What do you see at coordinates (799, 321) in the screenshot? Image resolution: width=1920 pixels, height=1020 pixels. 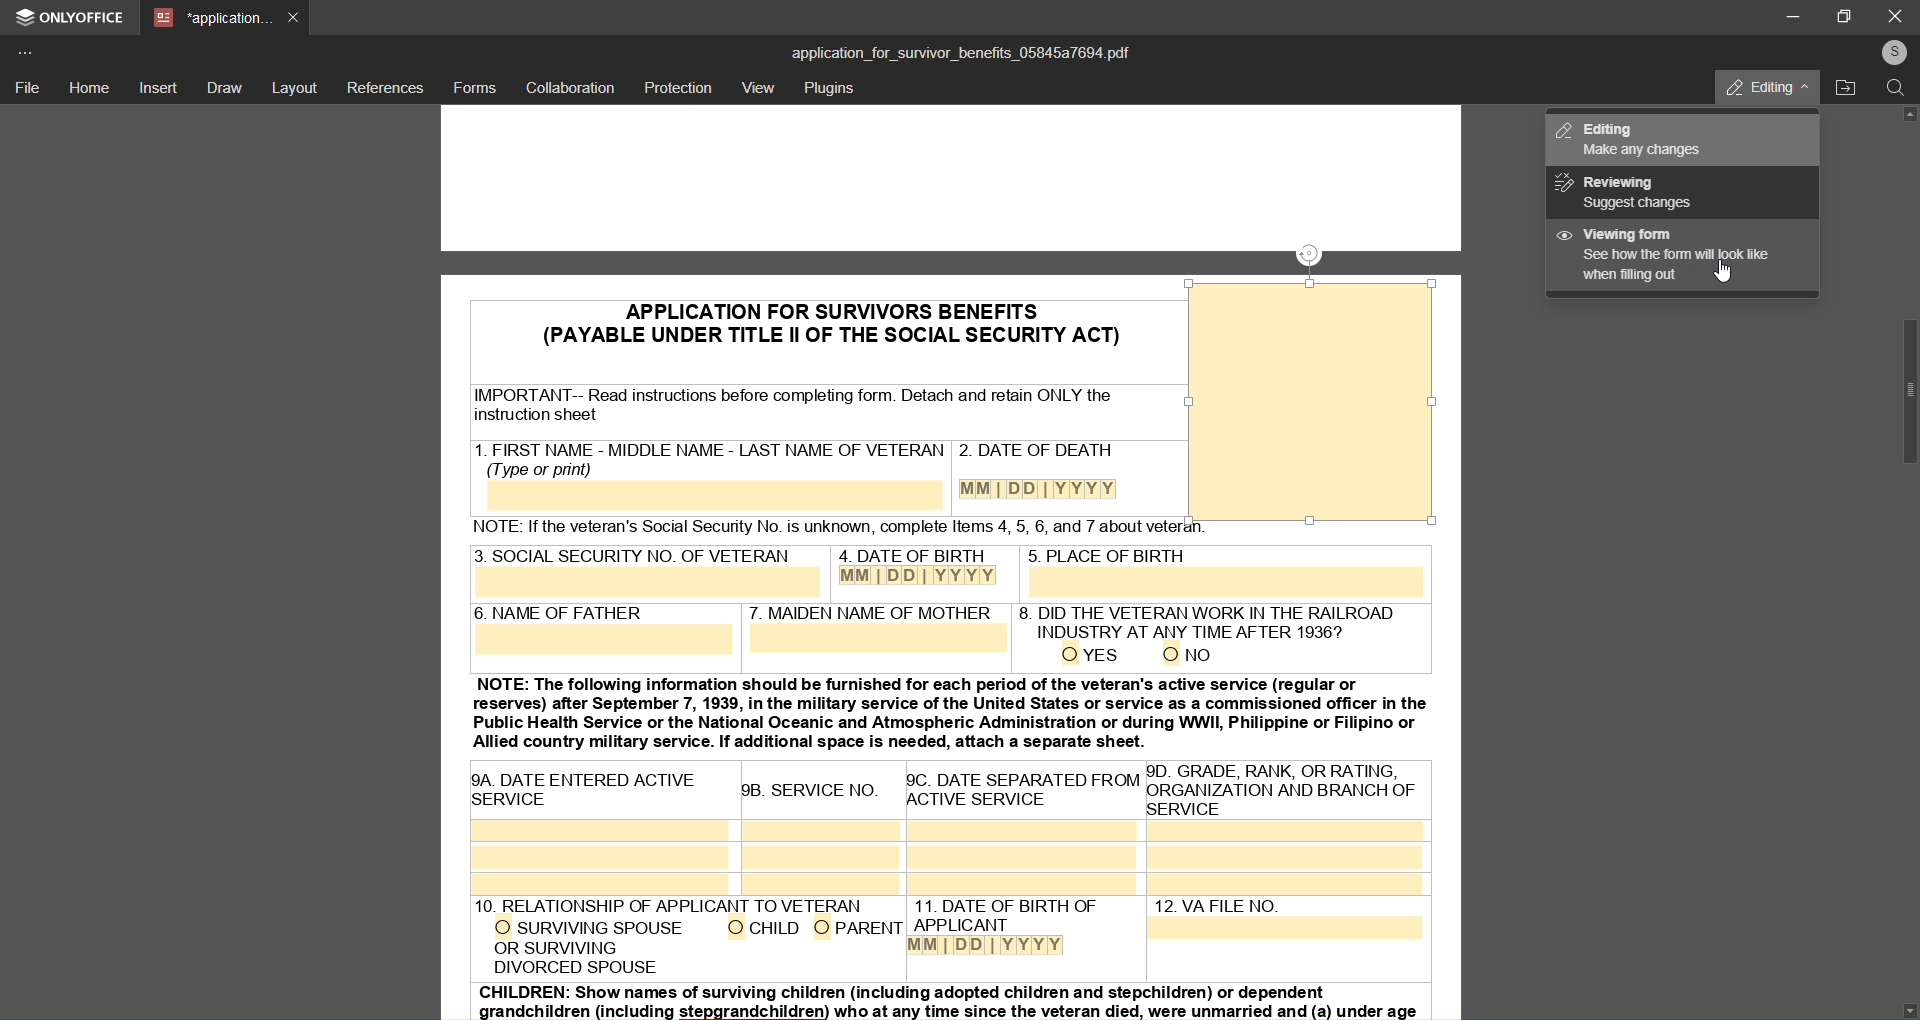 I see `PDF of application for survivors benefits` at bounding box center [799, 321].